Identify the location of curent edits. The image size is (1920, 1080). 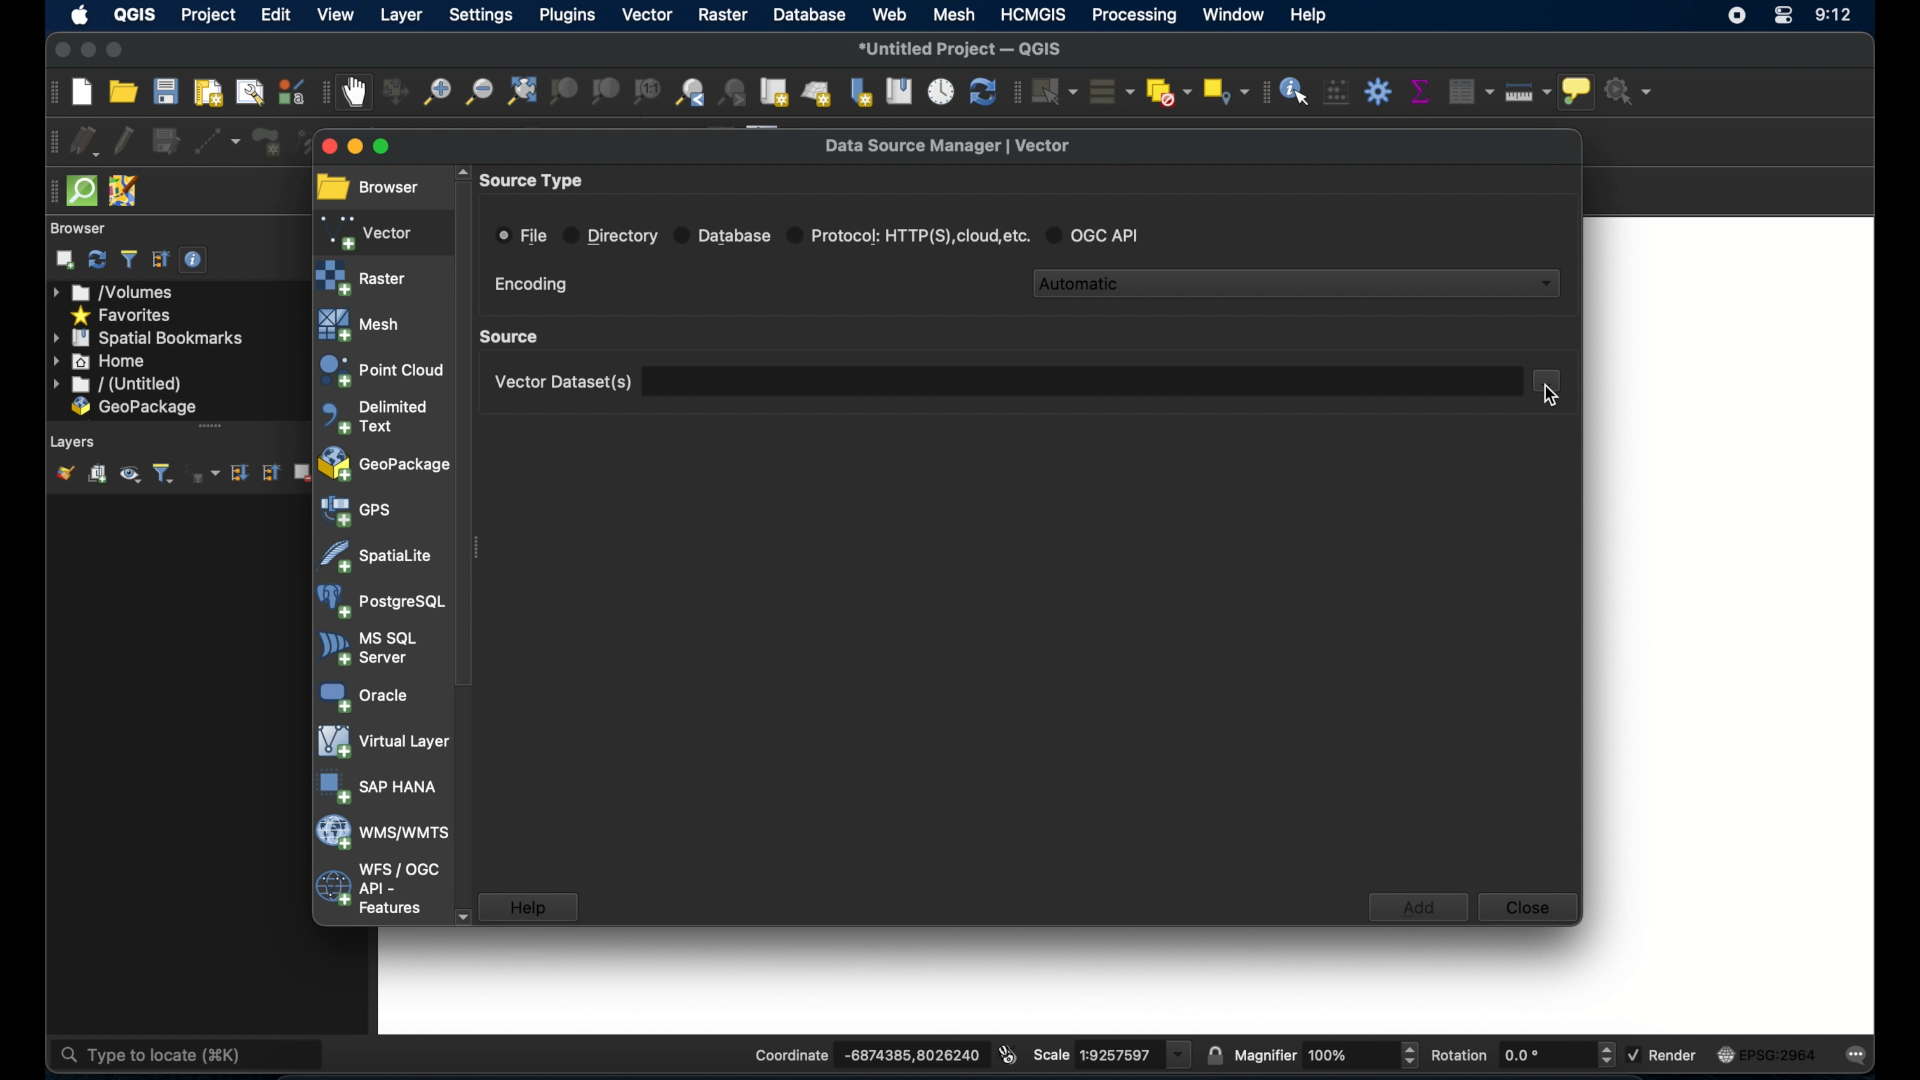
(86, 141).